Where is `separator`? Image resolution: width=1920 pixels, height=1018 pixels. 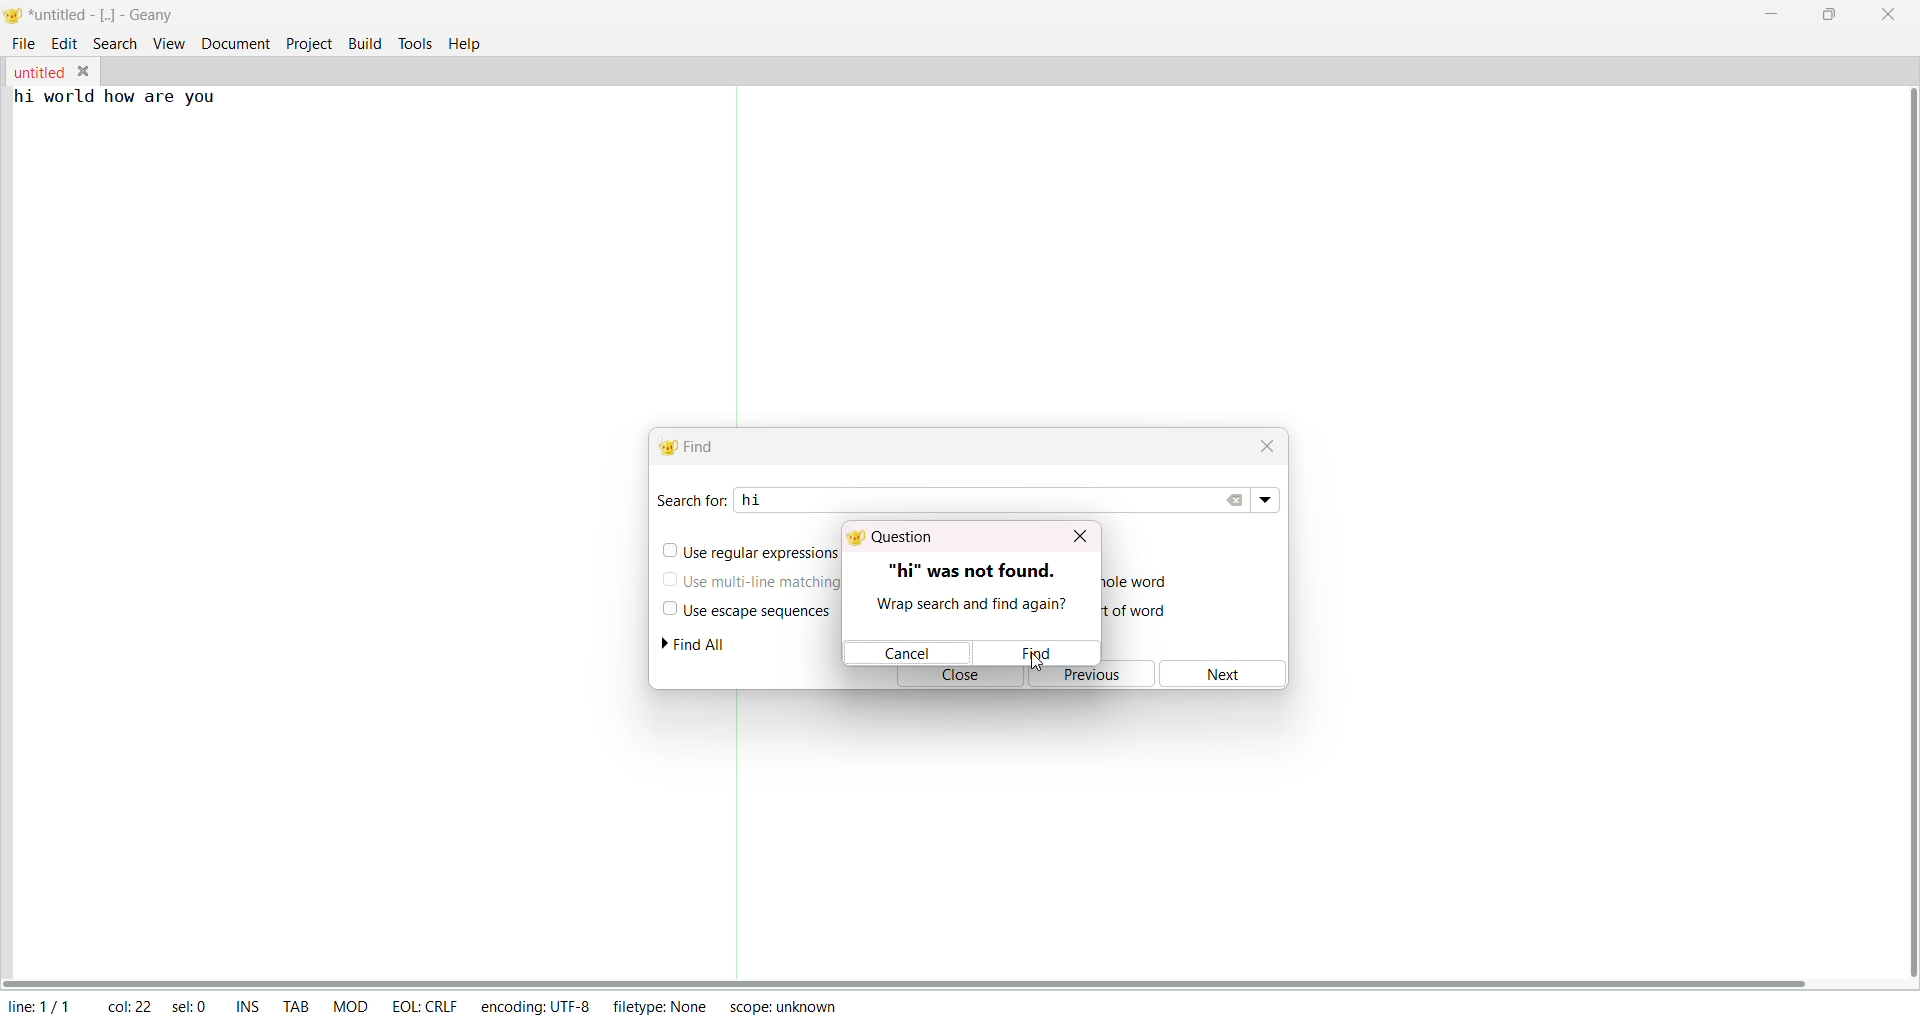
separator is located at coordinates (742, 256).